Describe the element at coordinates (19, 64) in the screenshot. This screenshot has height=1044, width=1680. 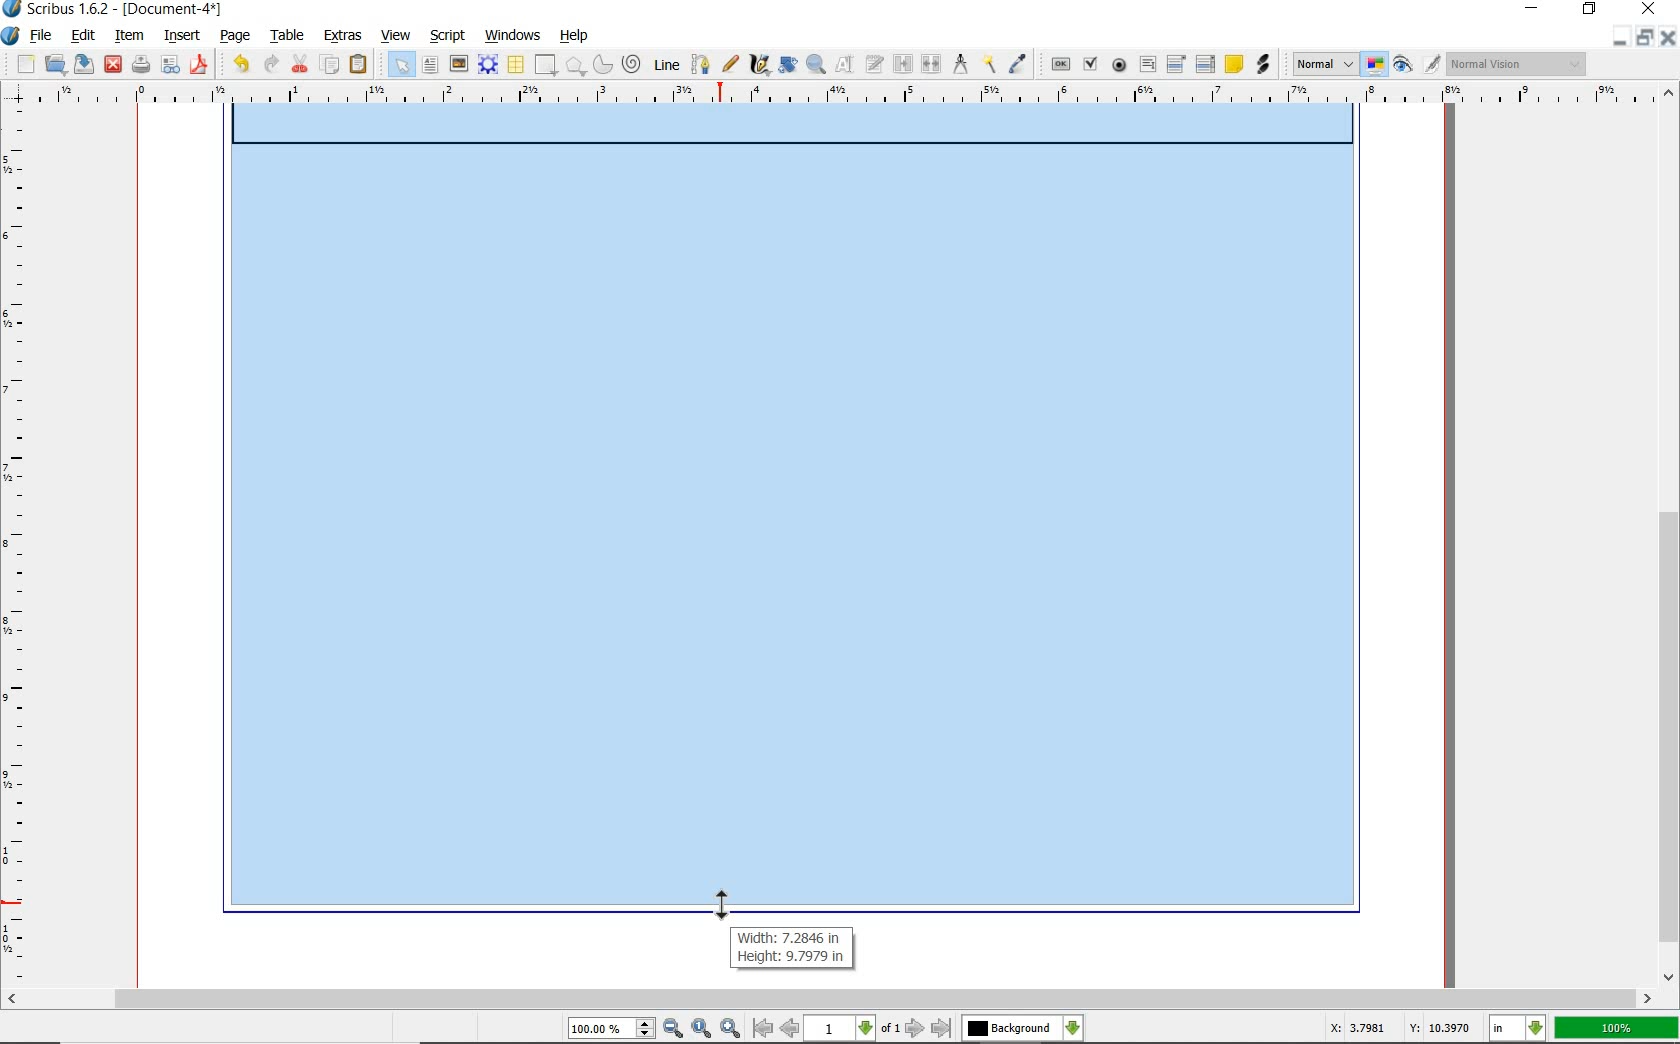
I see `new` at that location.